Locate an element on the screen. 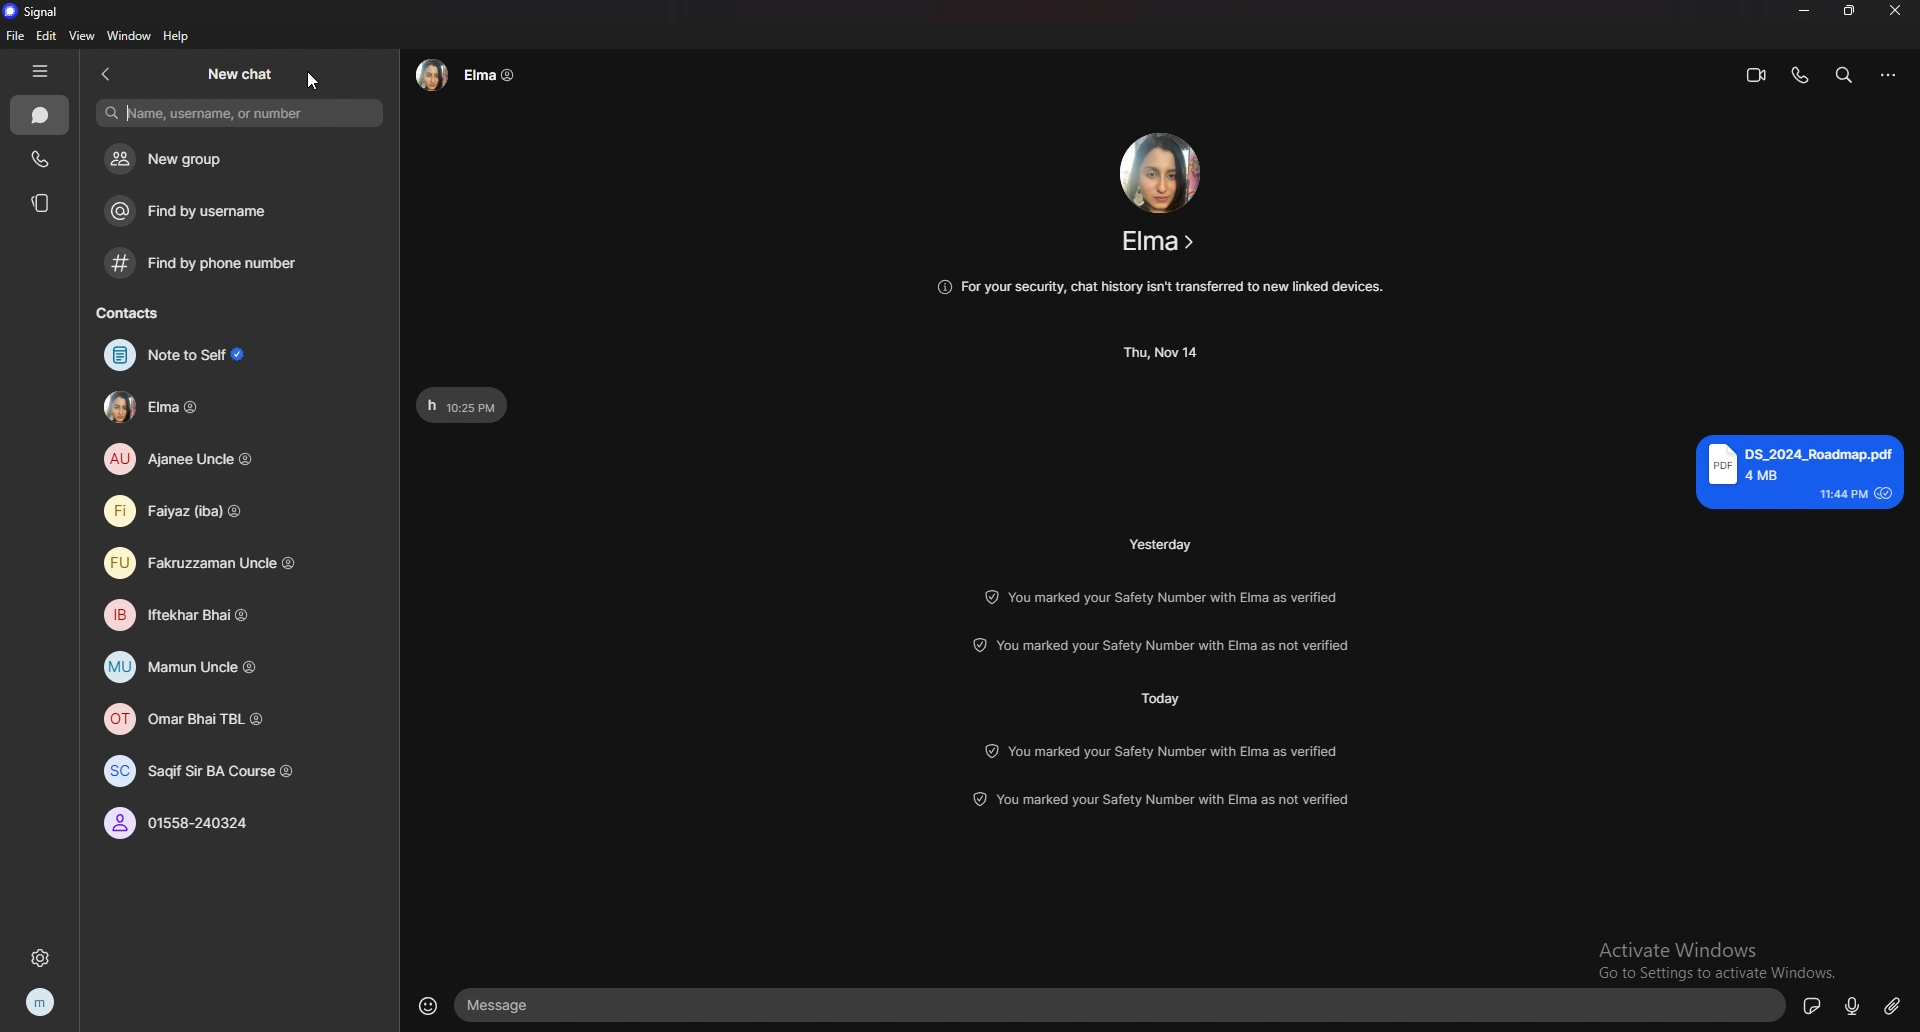  note to self is located at coordinates (188, 356).